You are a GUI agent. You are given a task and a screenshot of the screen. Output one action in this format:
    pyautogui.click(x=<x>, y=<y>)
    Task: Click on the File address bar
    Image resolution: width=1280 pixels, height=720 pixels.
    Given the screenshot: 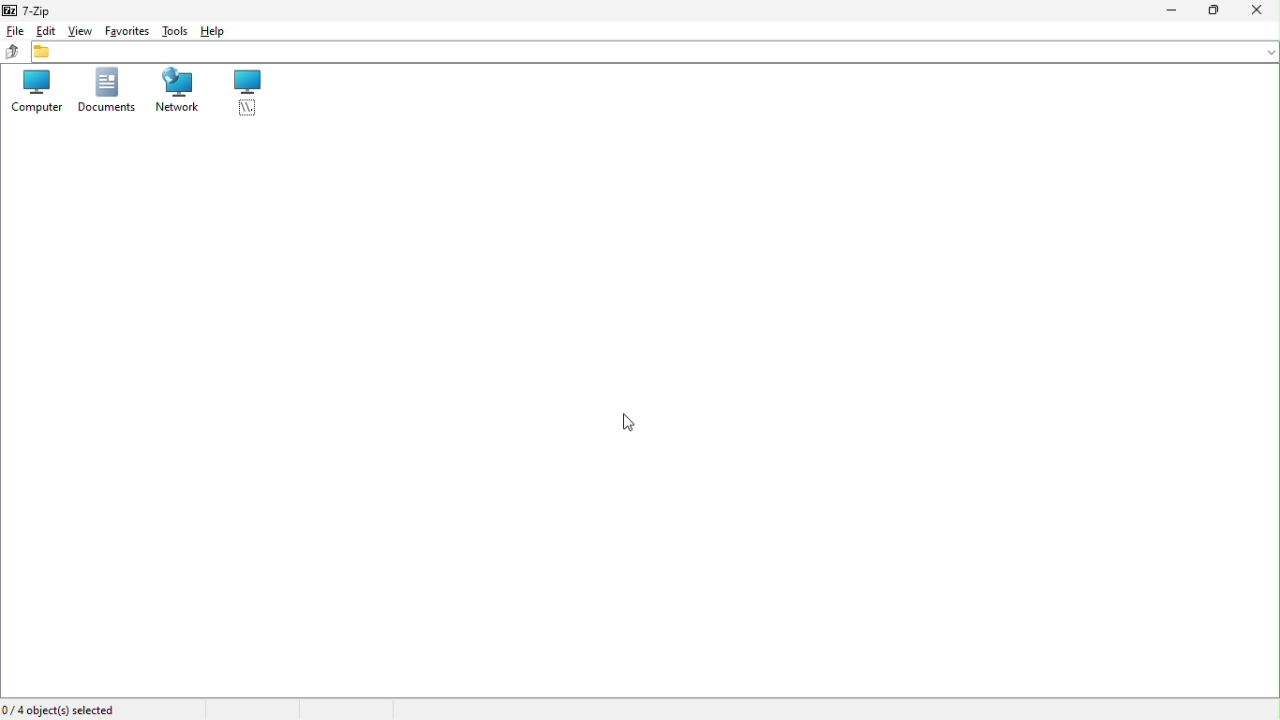 What is the action you would take?
    pyautogui.click(x=655, y=52)
    